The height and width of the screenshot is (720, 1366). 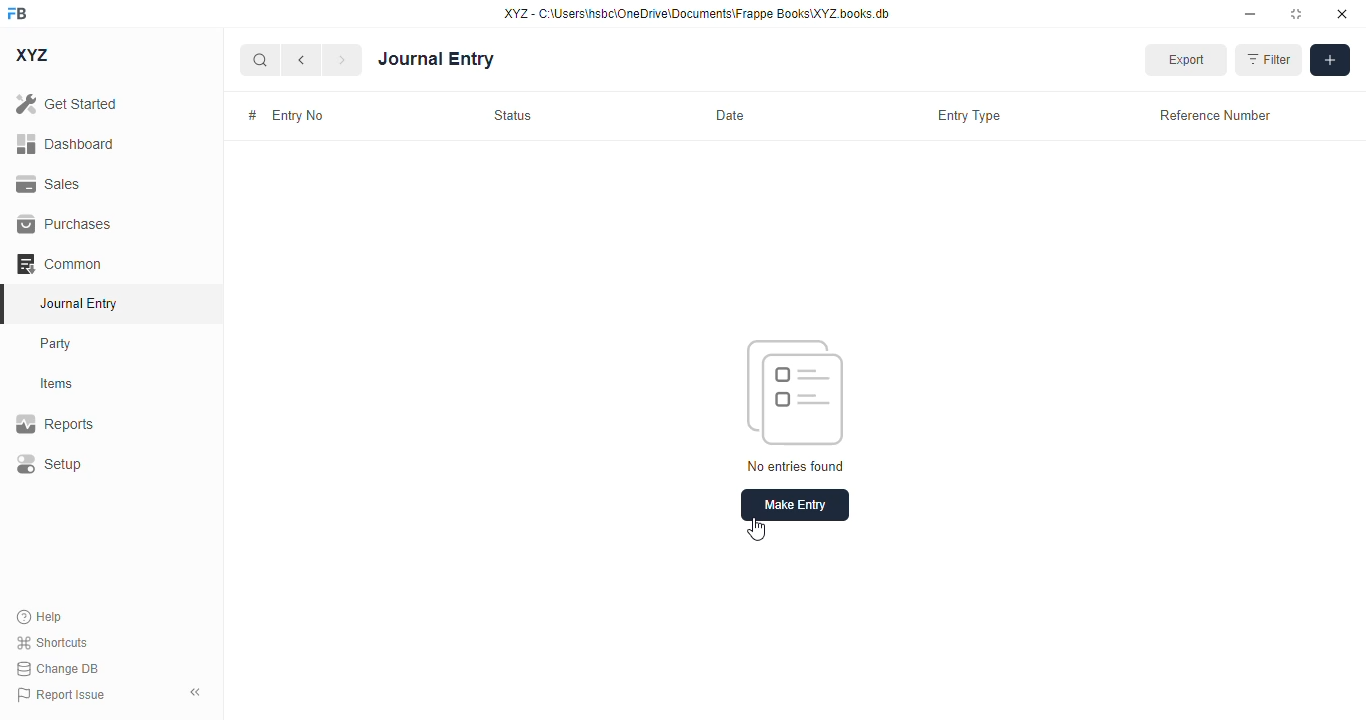 I want to click on export, so click(x=1185, y=60).